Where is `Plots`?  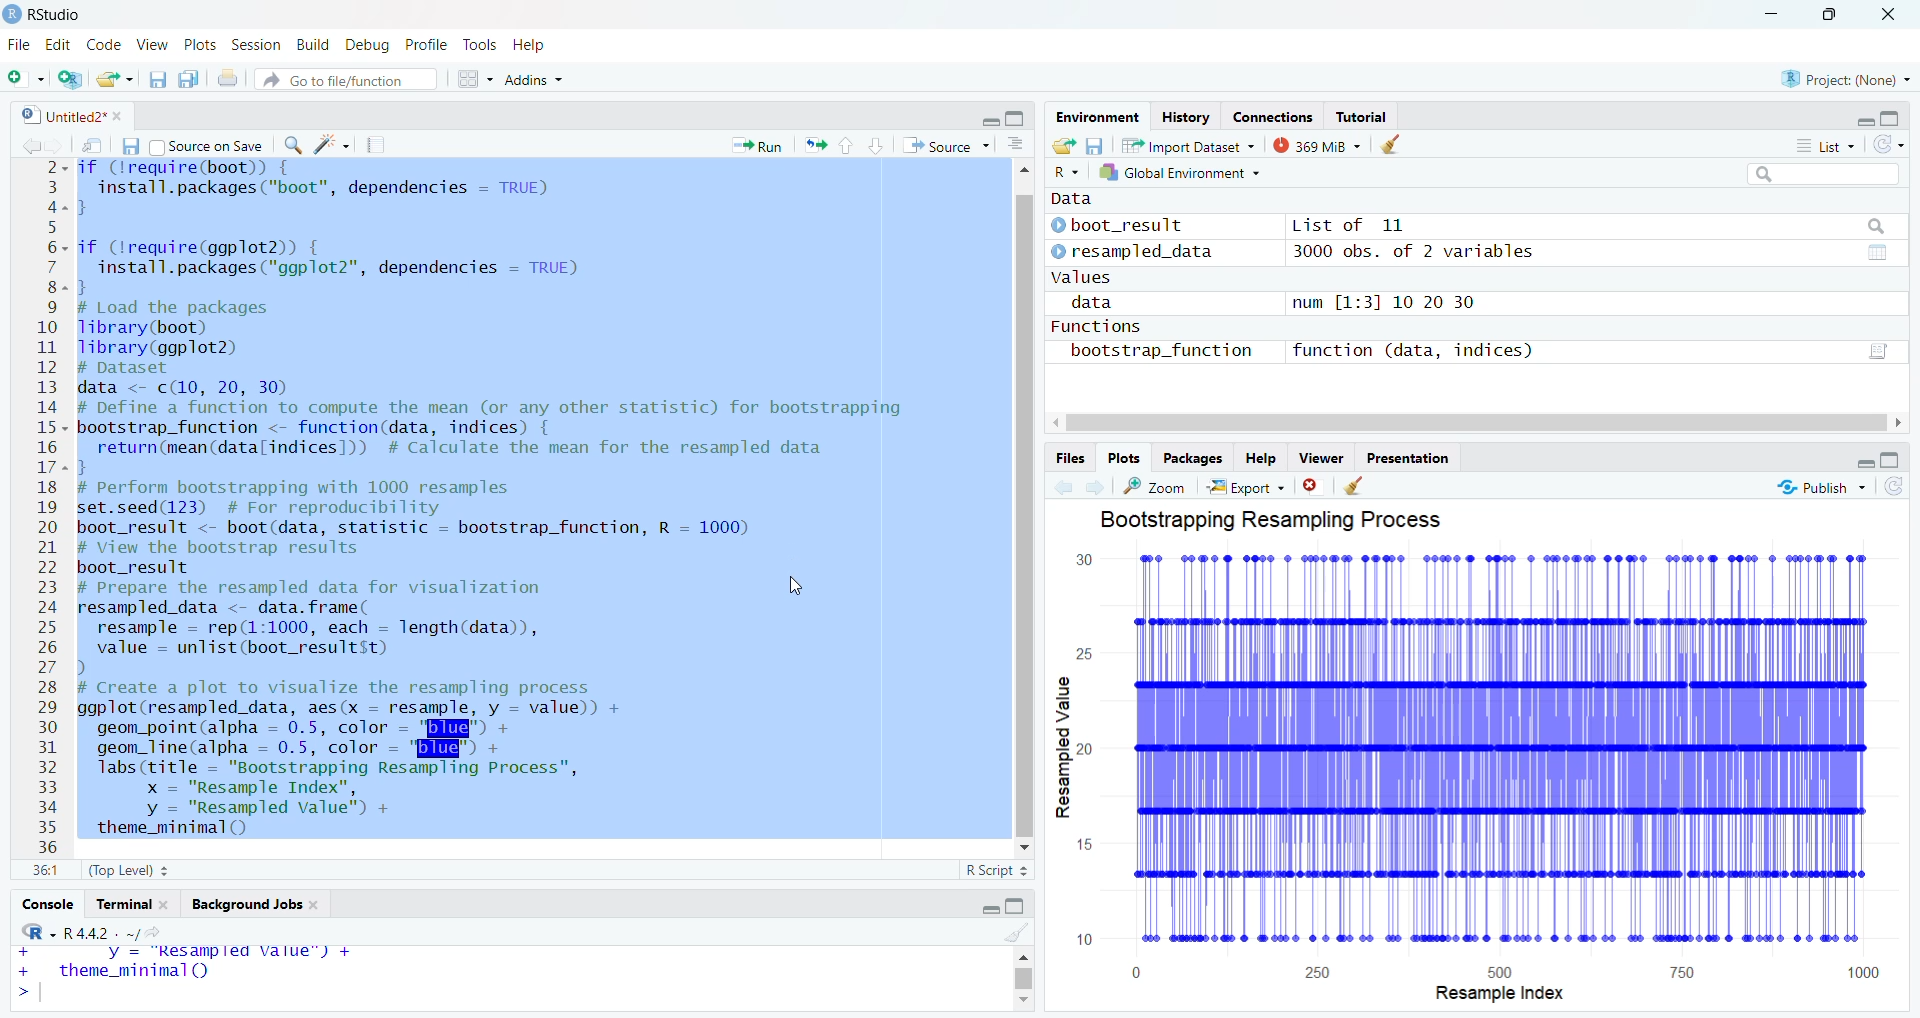
Plots is located at coordinates (197, 45).